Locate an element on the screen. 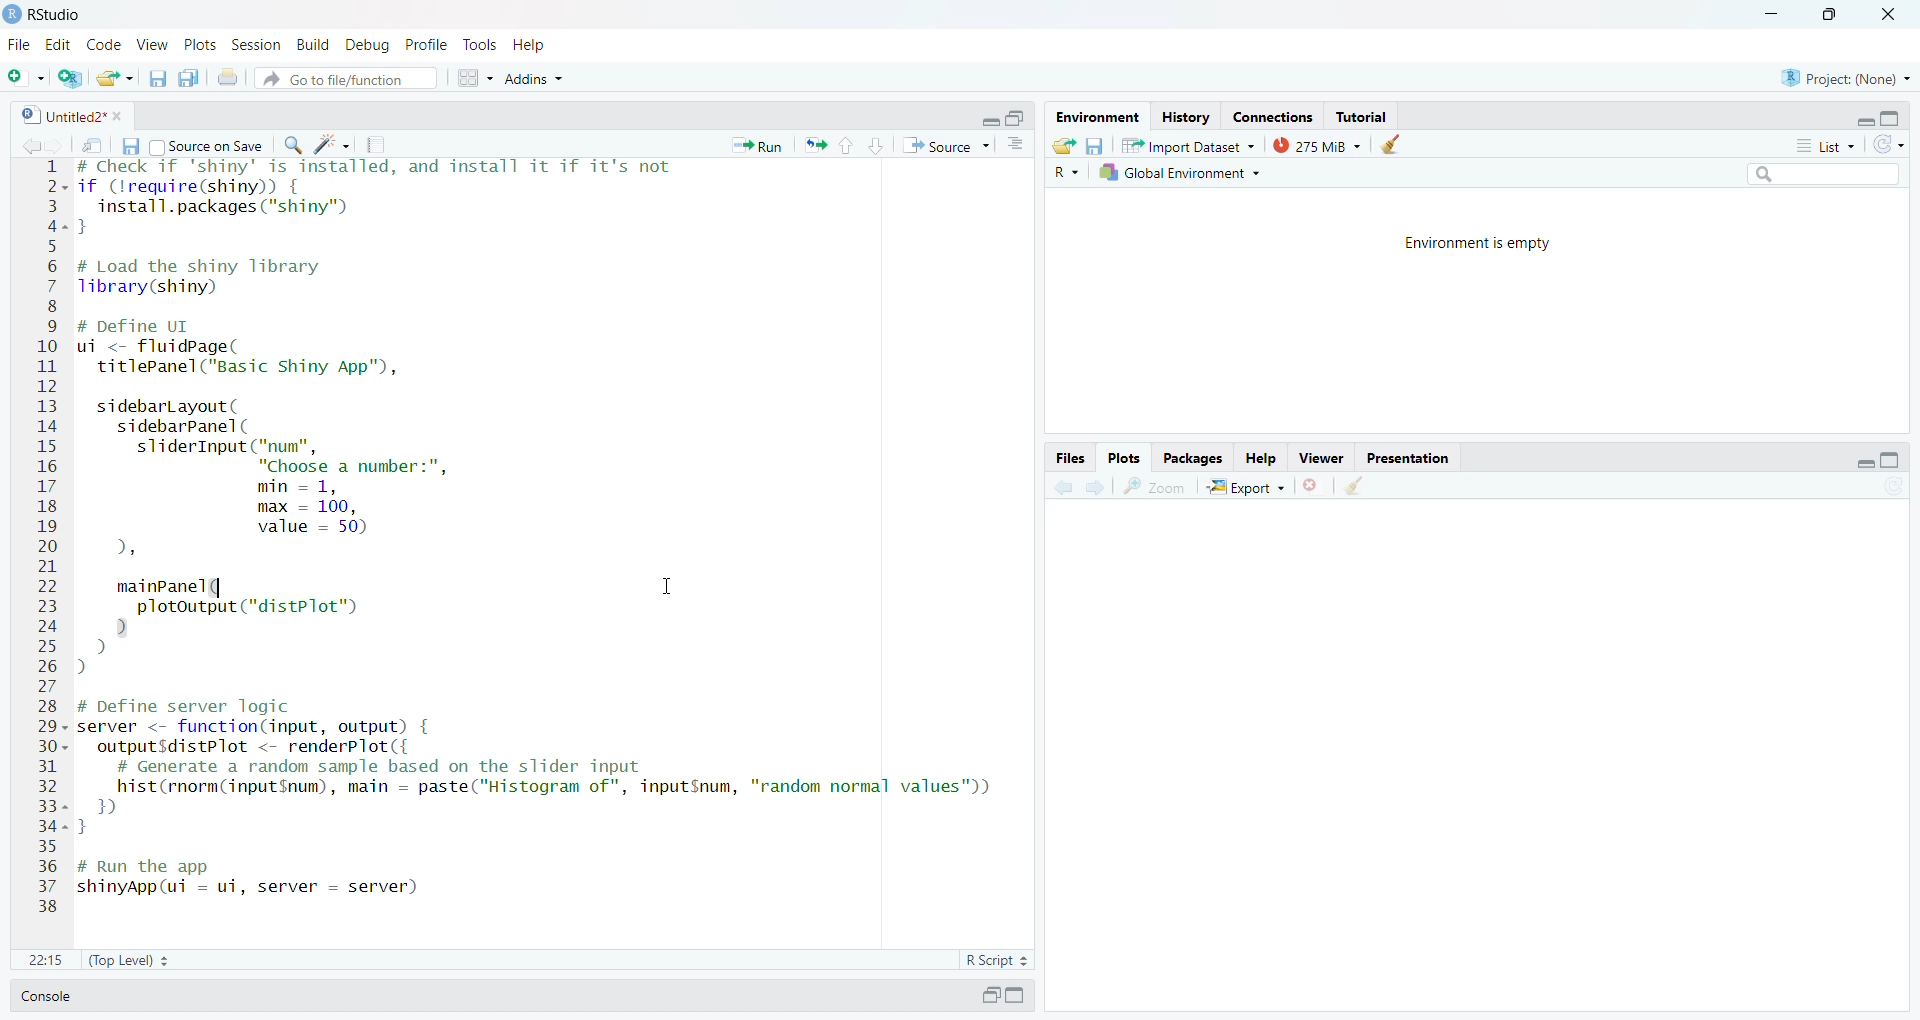 The width and height of the screenshot is (1920, 1020). close is located at coordinates (122, 115).